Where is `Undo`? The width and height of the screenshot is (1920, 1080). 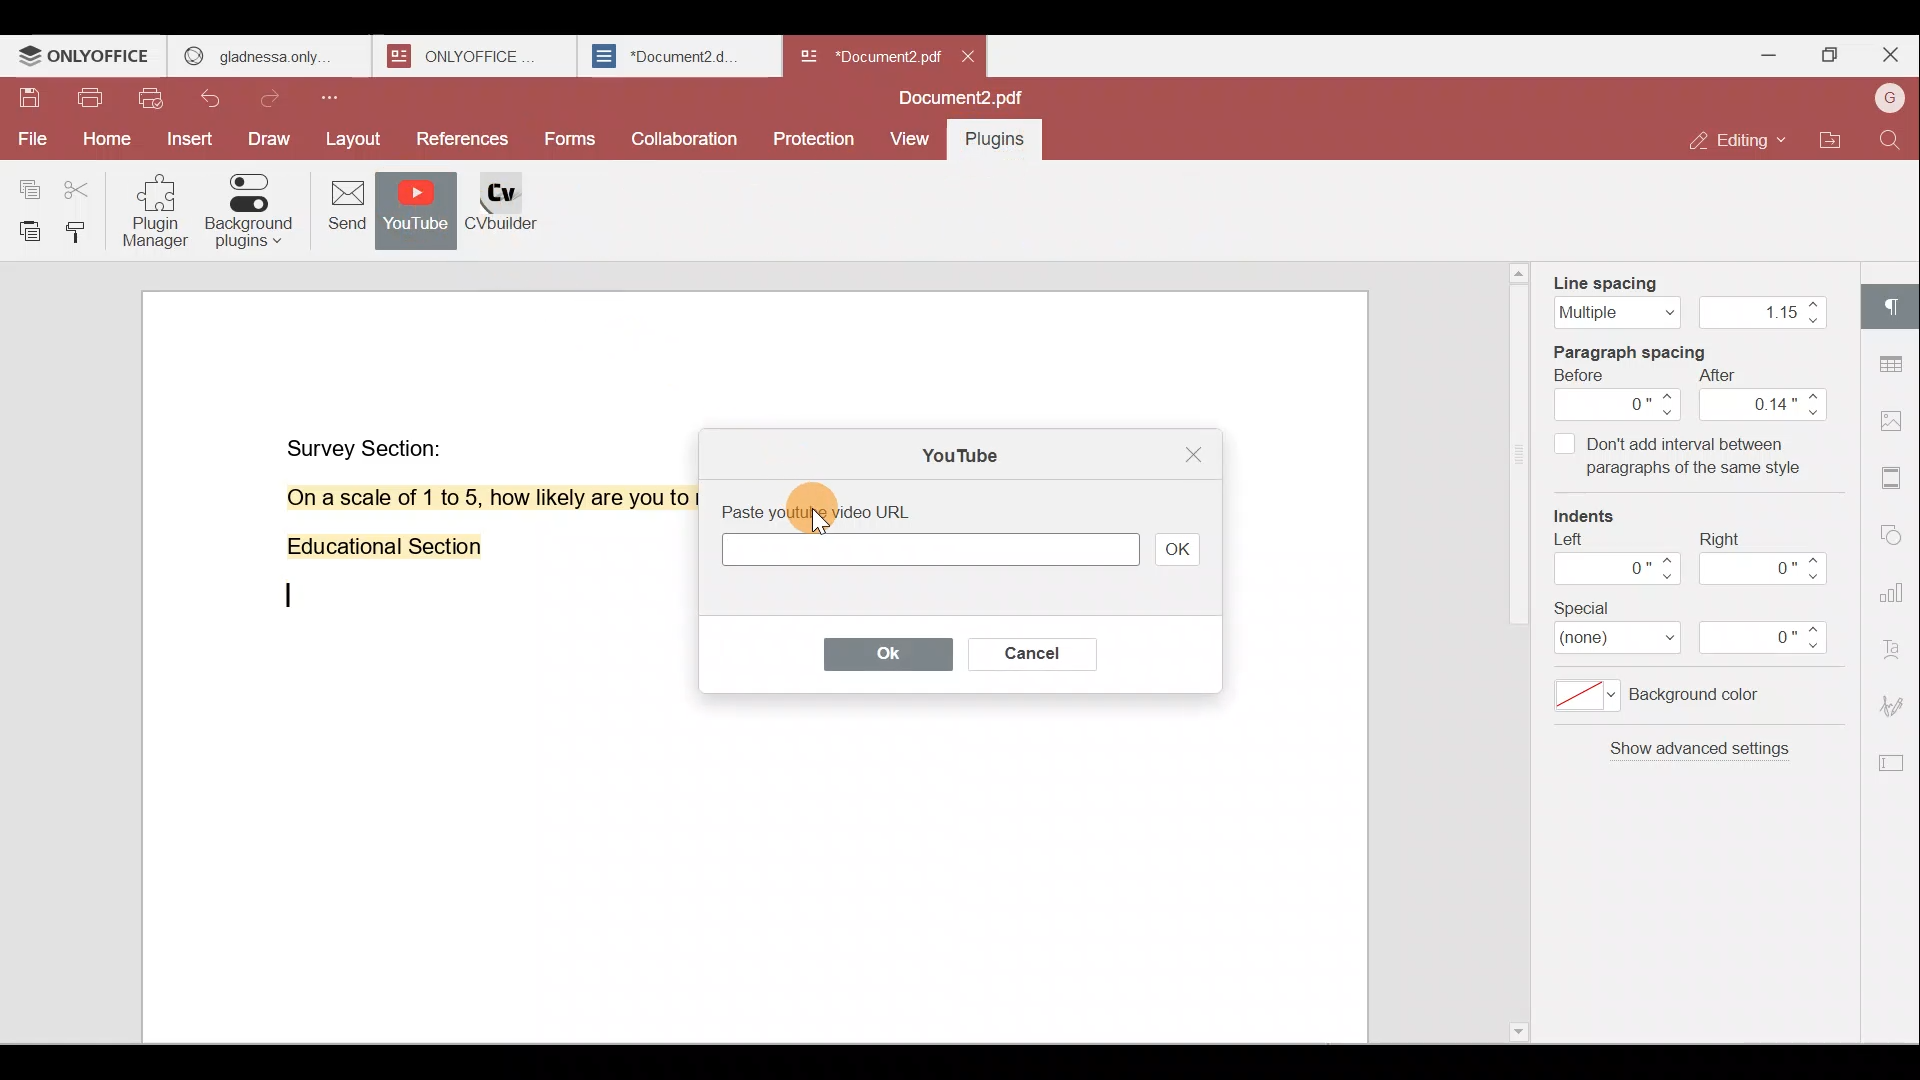 Undo is located at coordinates (221, 102).